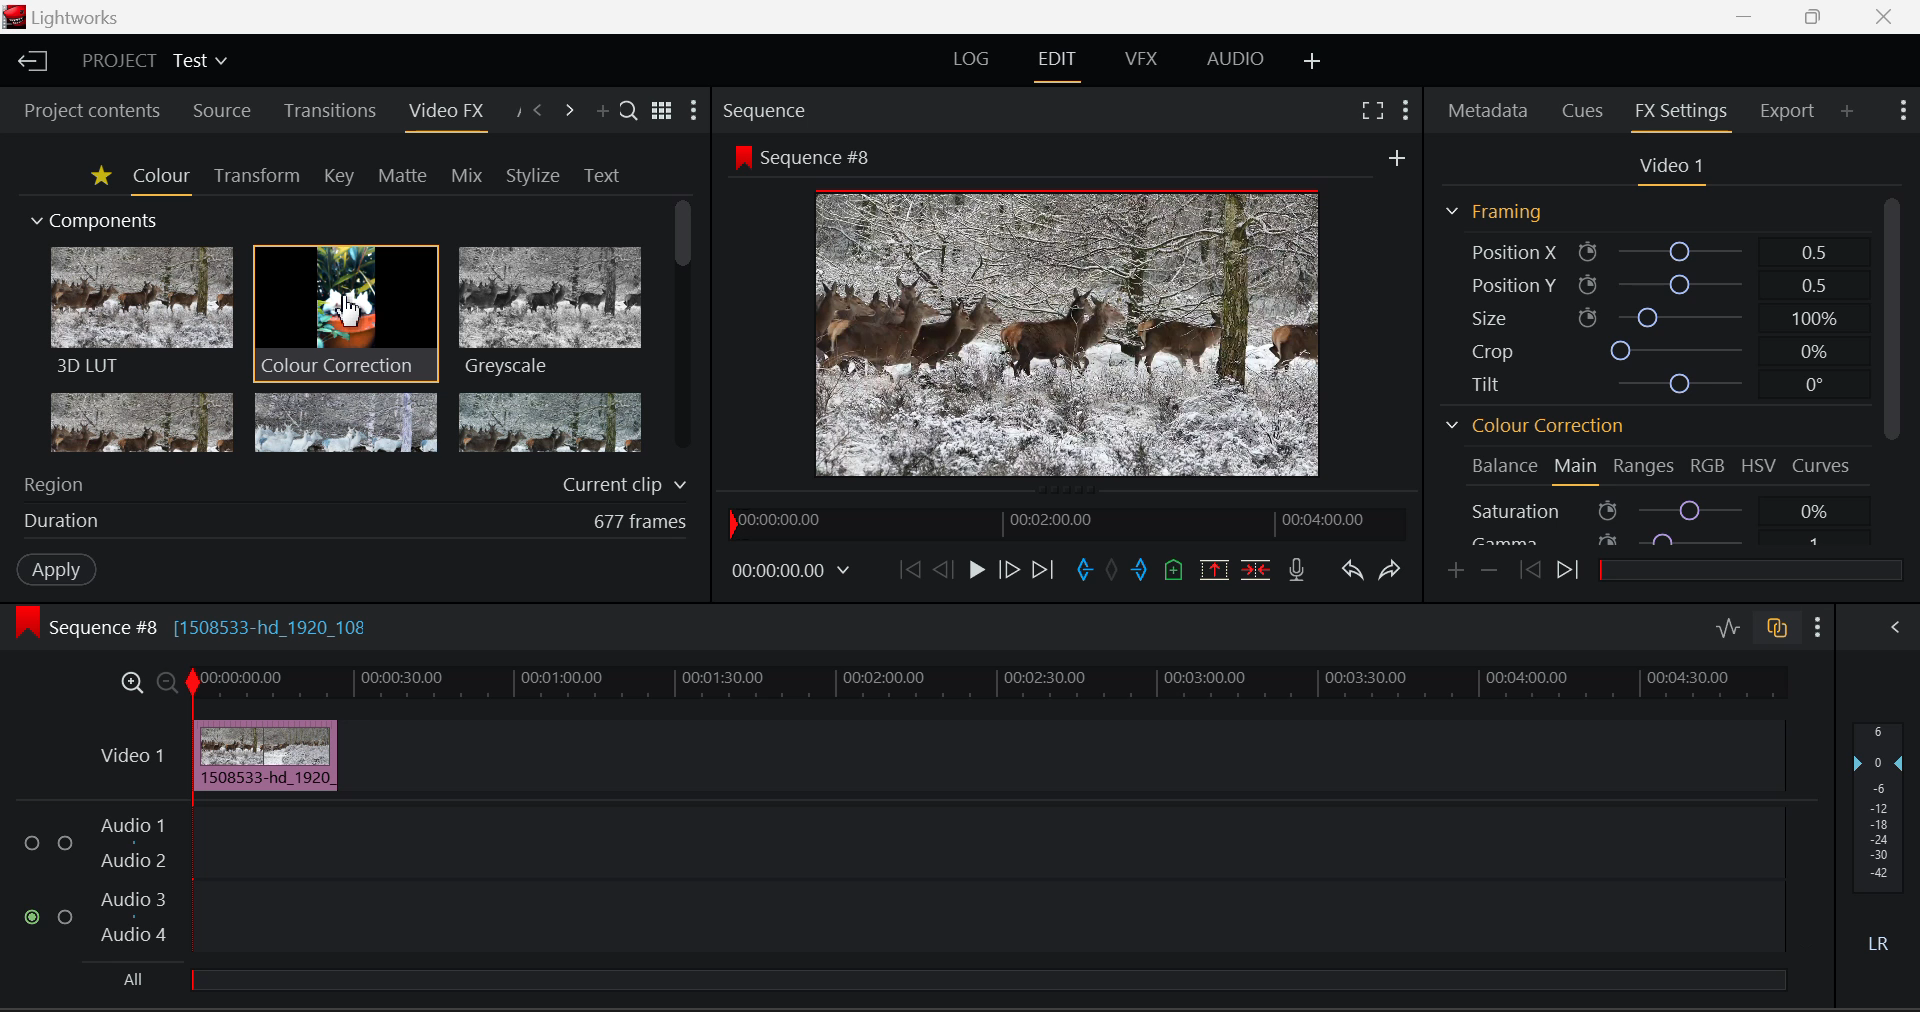 The height and width of the screenshot is (1012, 1920). I want to click on Components, so click(97, 222).